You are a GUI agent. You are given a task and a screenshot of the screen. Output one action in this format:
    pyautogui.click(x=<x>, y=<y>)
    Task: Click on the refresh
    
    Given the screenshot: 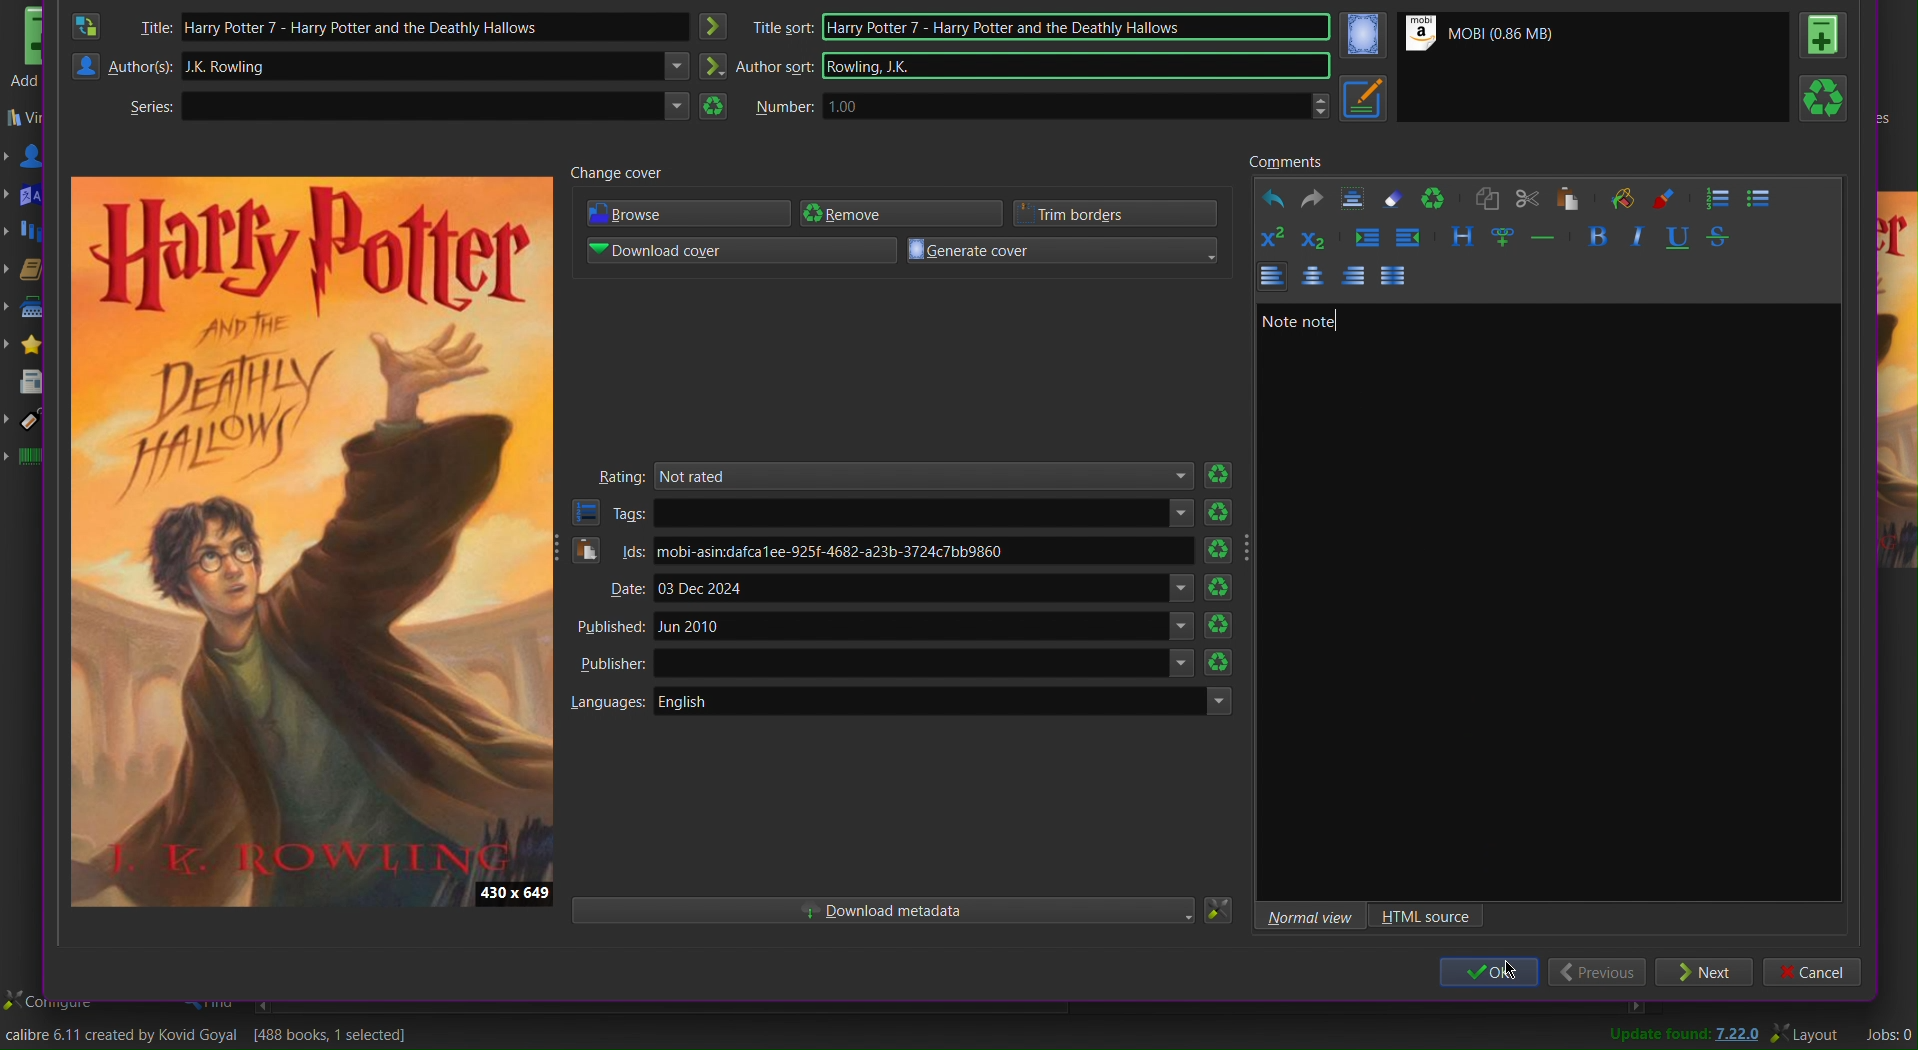 What is the action you would take?
    pyautogui.click(x=1217, y=551)
    